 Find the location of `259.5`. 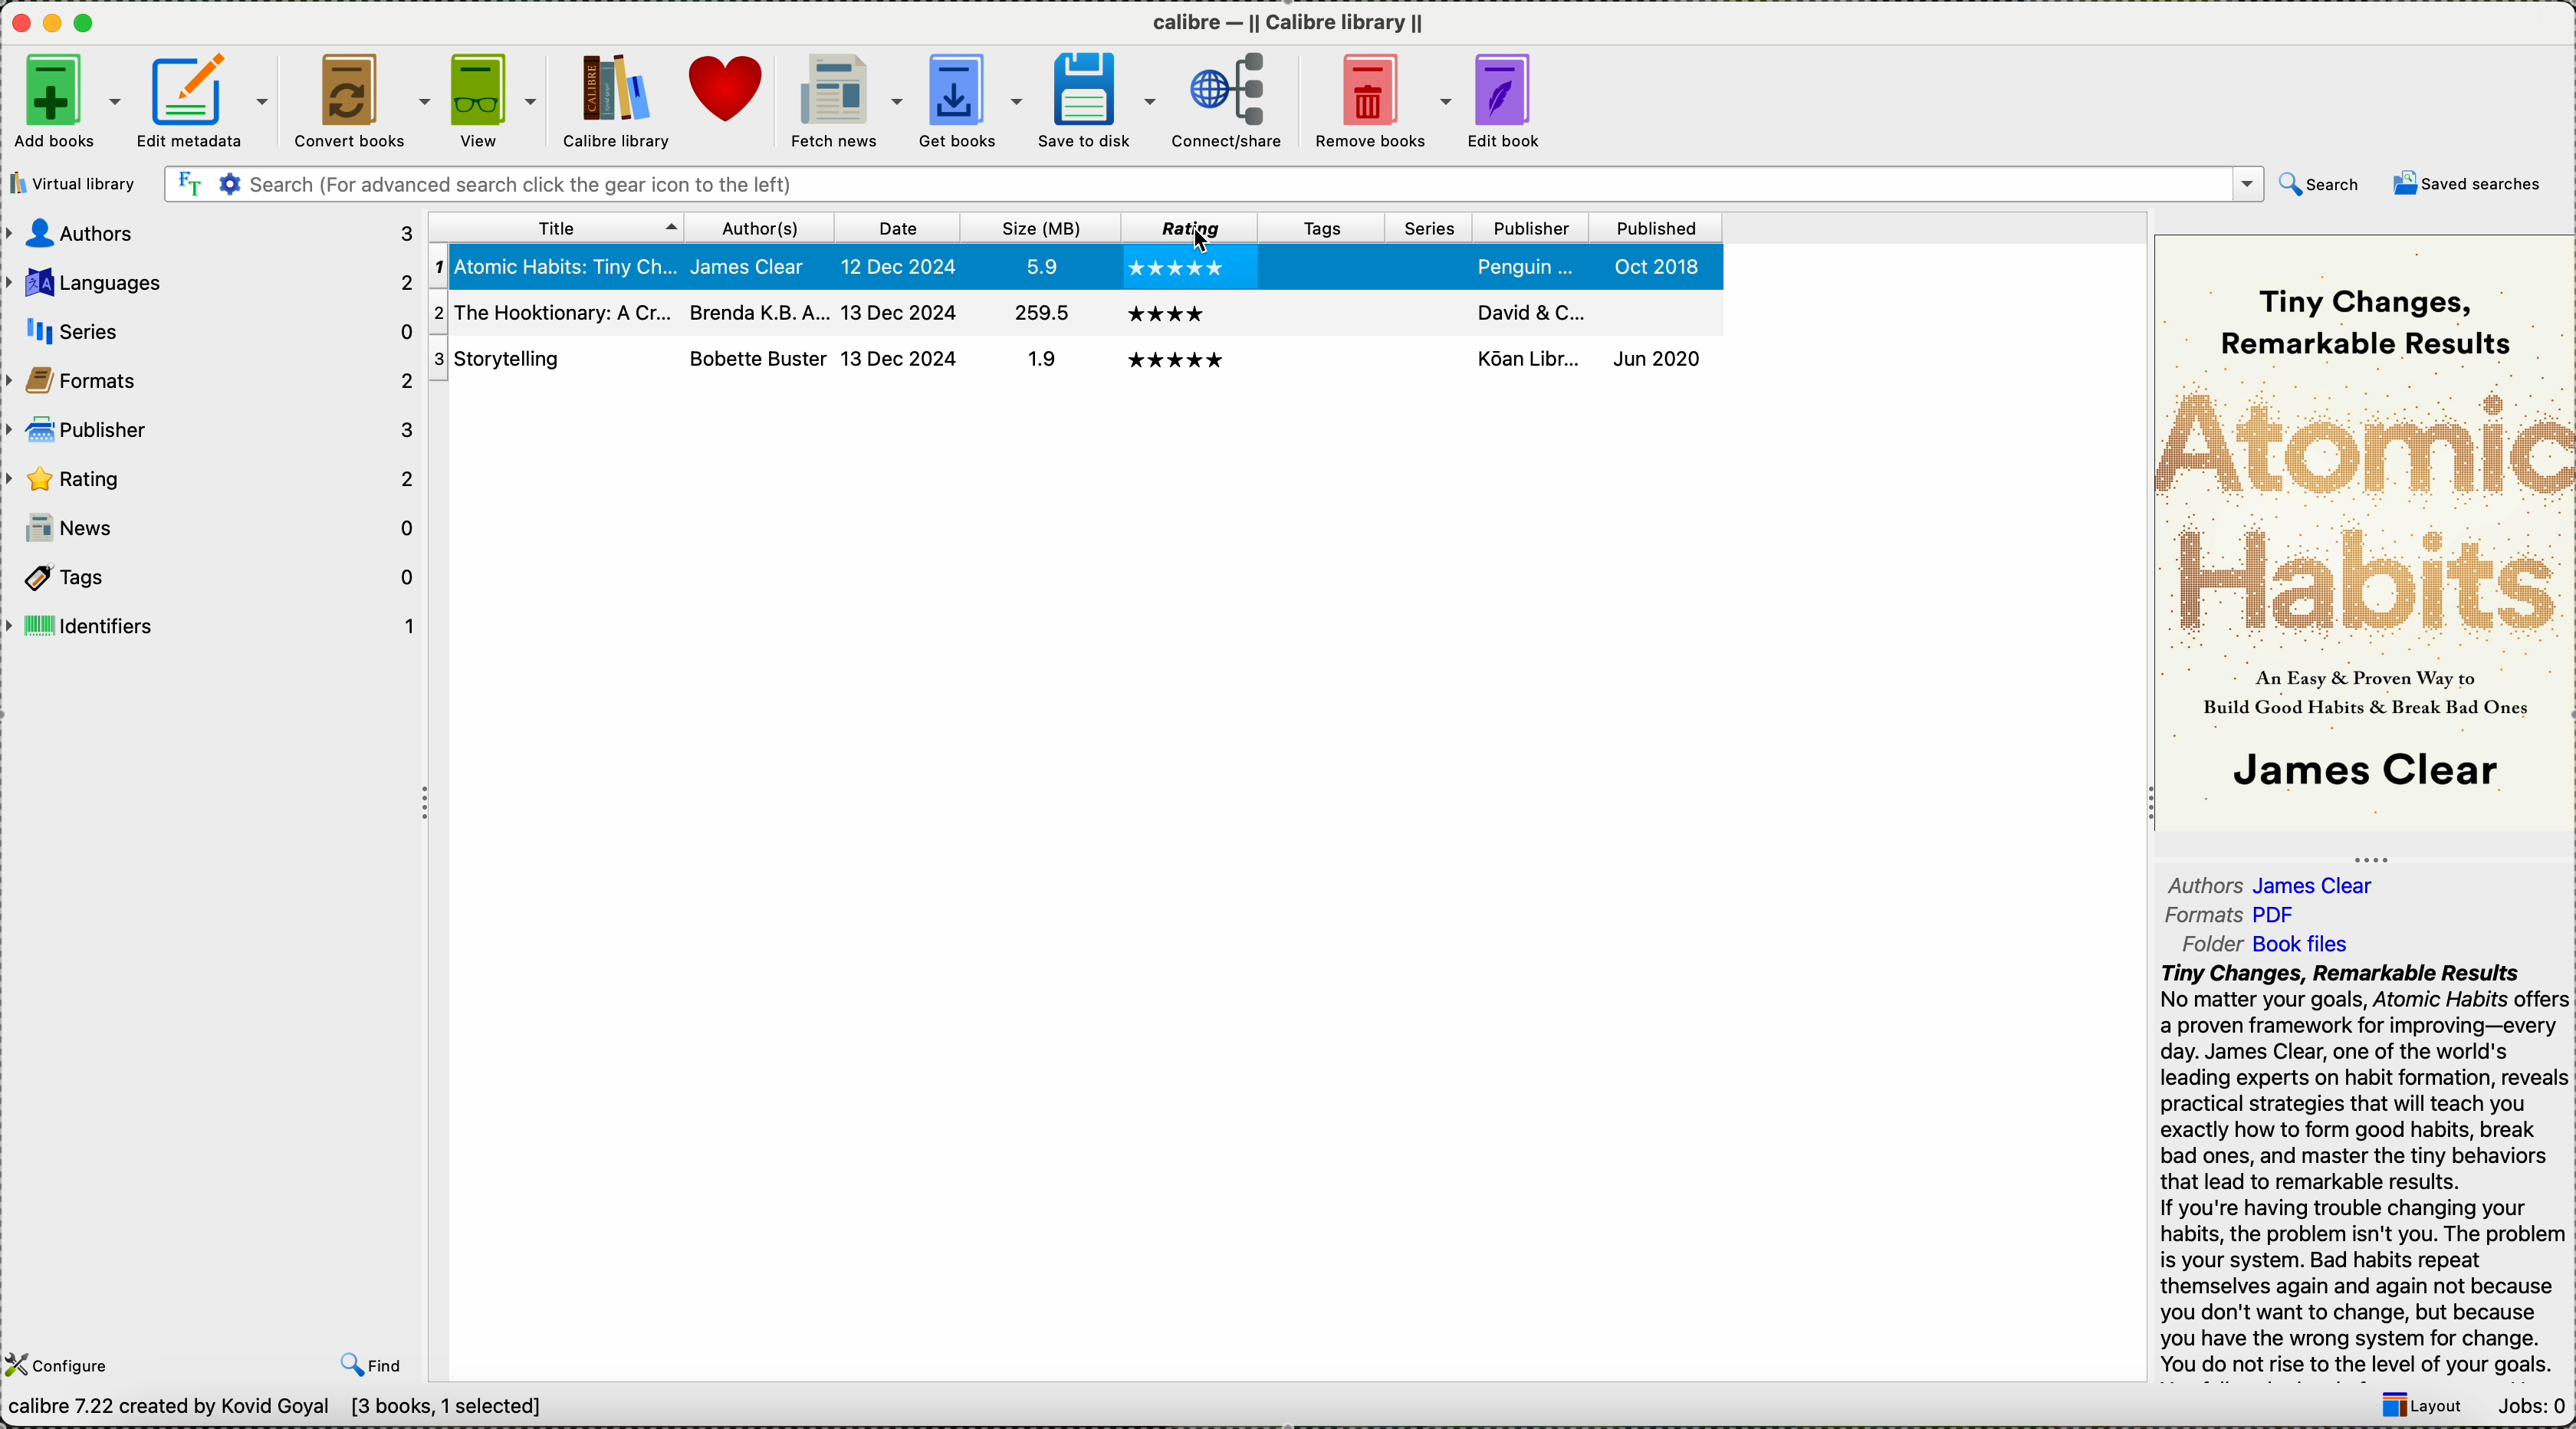

259.5 is located at coordinates (1039, 315).